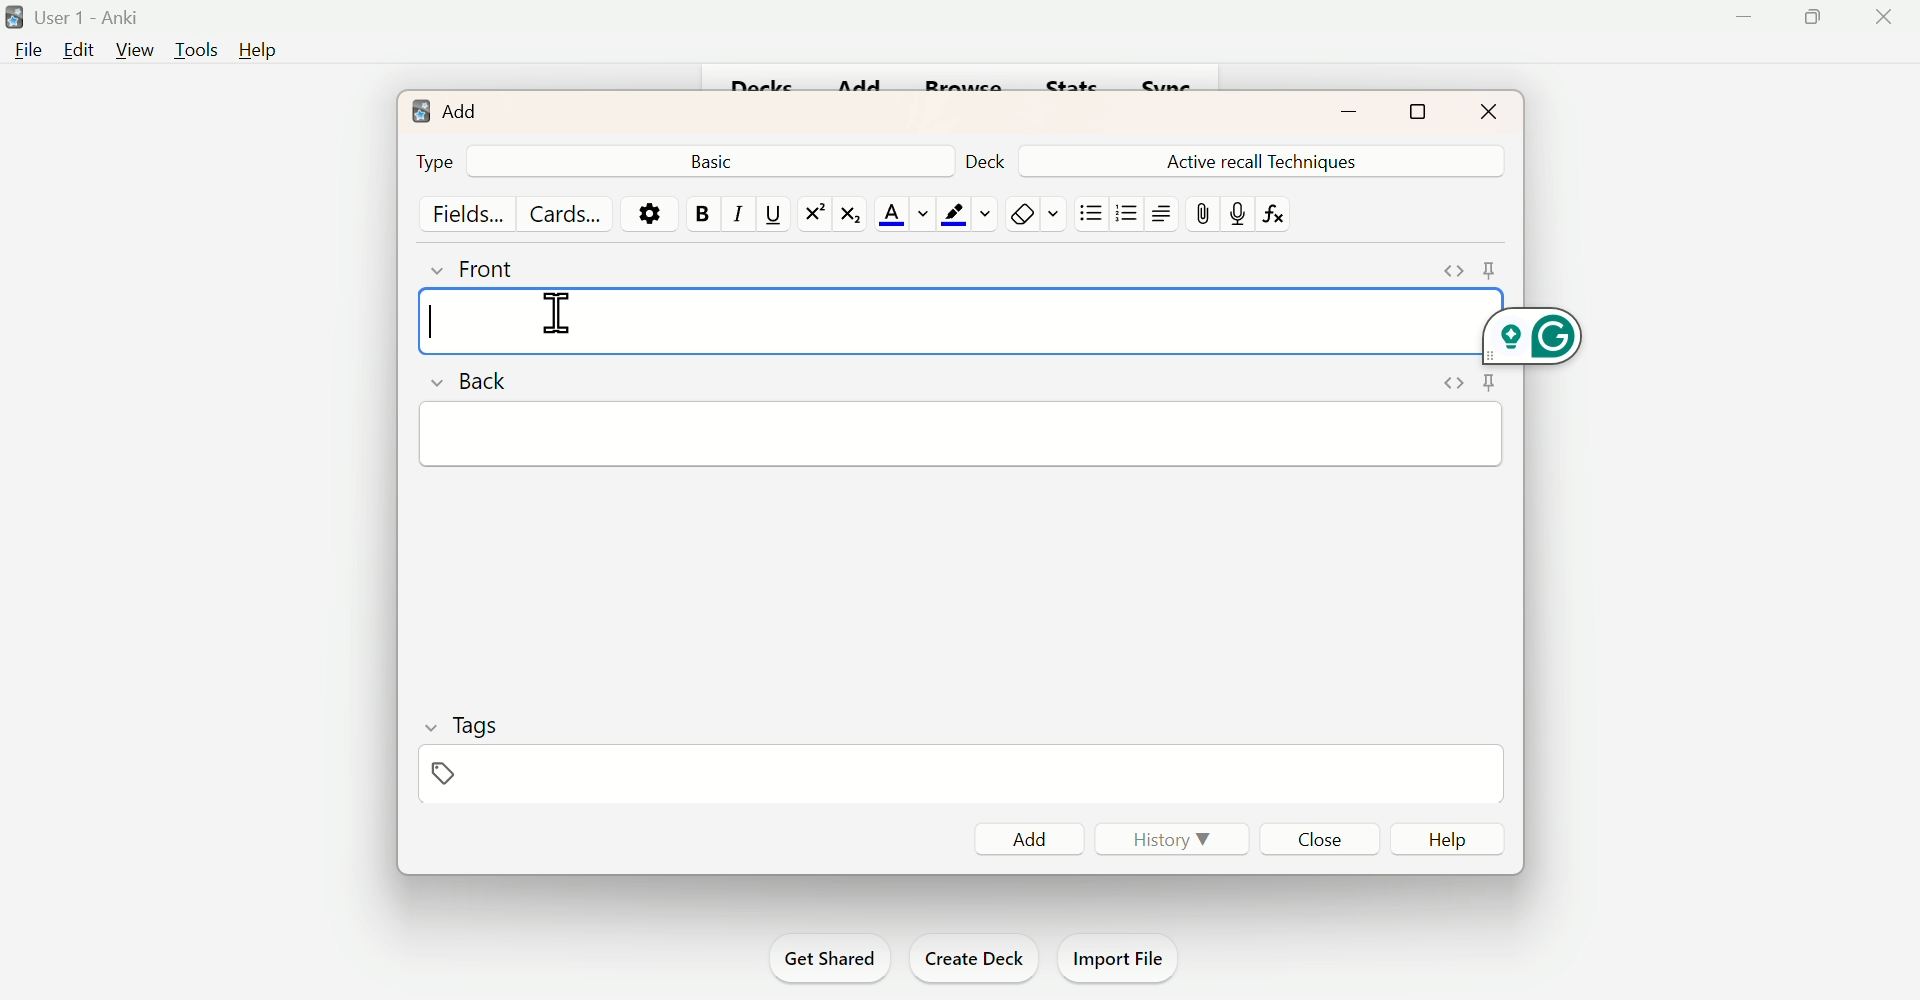 This screenshot has height=1000, width=1920. What do you see at coordinates (1267, 159) in the screenshot?
I see `Active Recall Techniques` at bounding box center [1267, 159].